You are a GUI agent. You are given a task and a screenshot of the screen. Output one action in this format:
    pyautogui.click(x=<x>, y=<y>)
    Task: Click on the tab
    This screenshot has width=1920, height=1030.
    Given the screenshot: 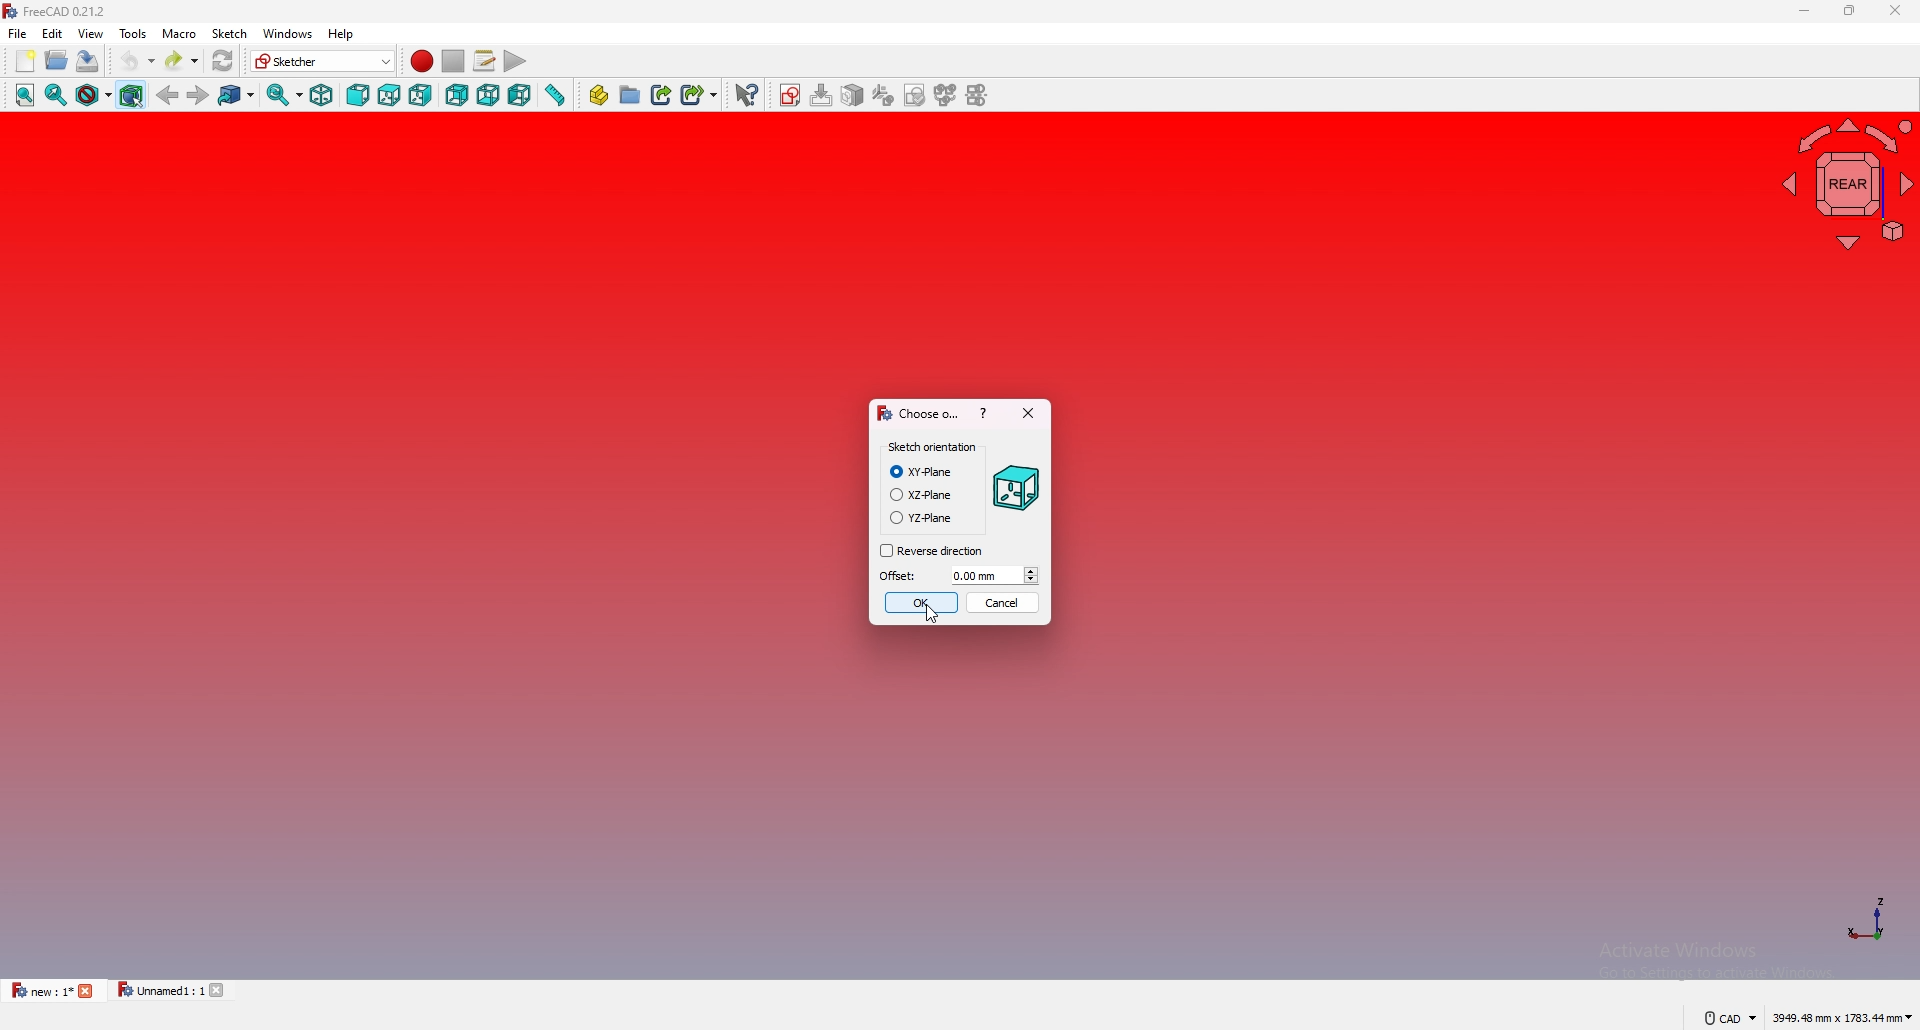 What is the action you would take?
    pyautogui.click(x=887, y=94)
    